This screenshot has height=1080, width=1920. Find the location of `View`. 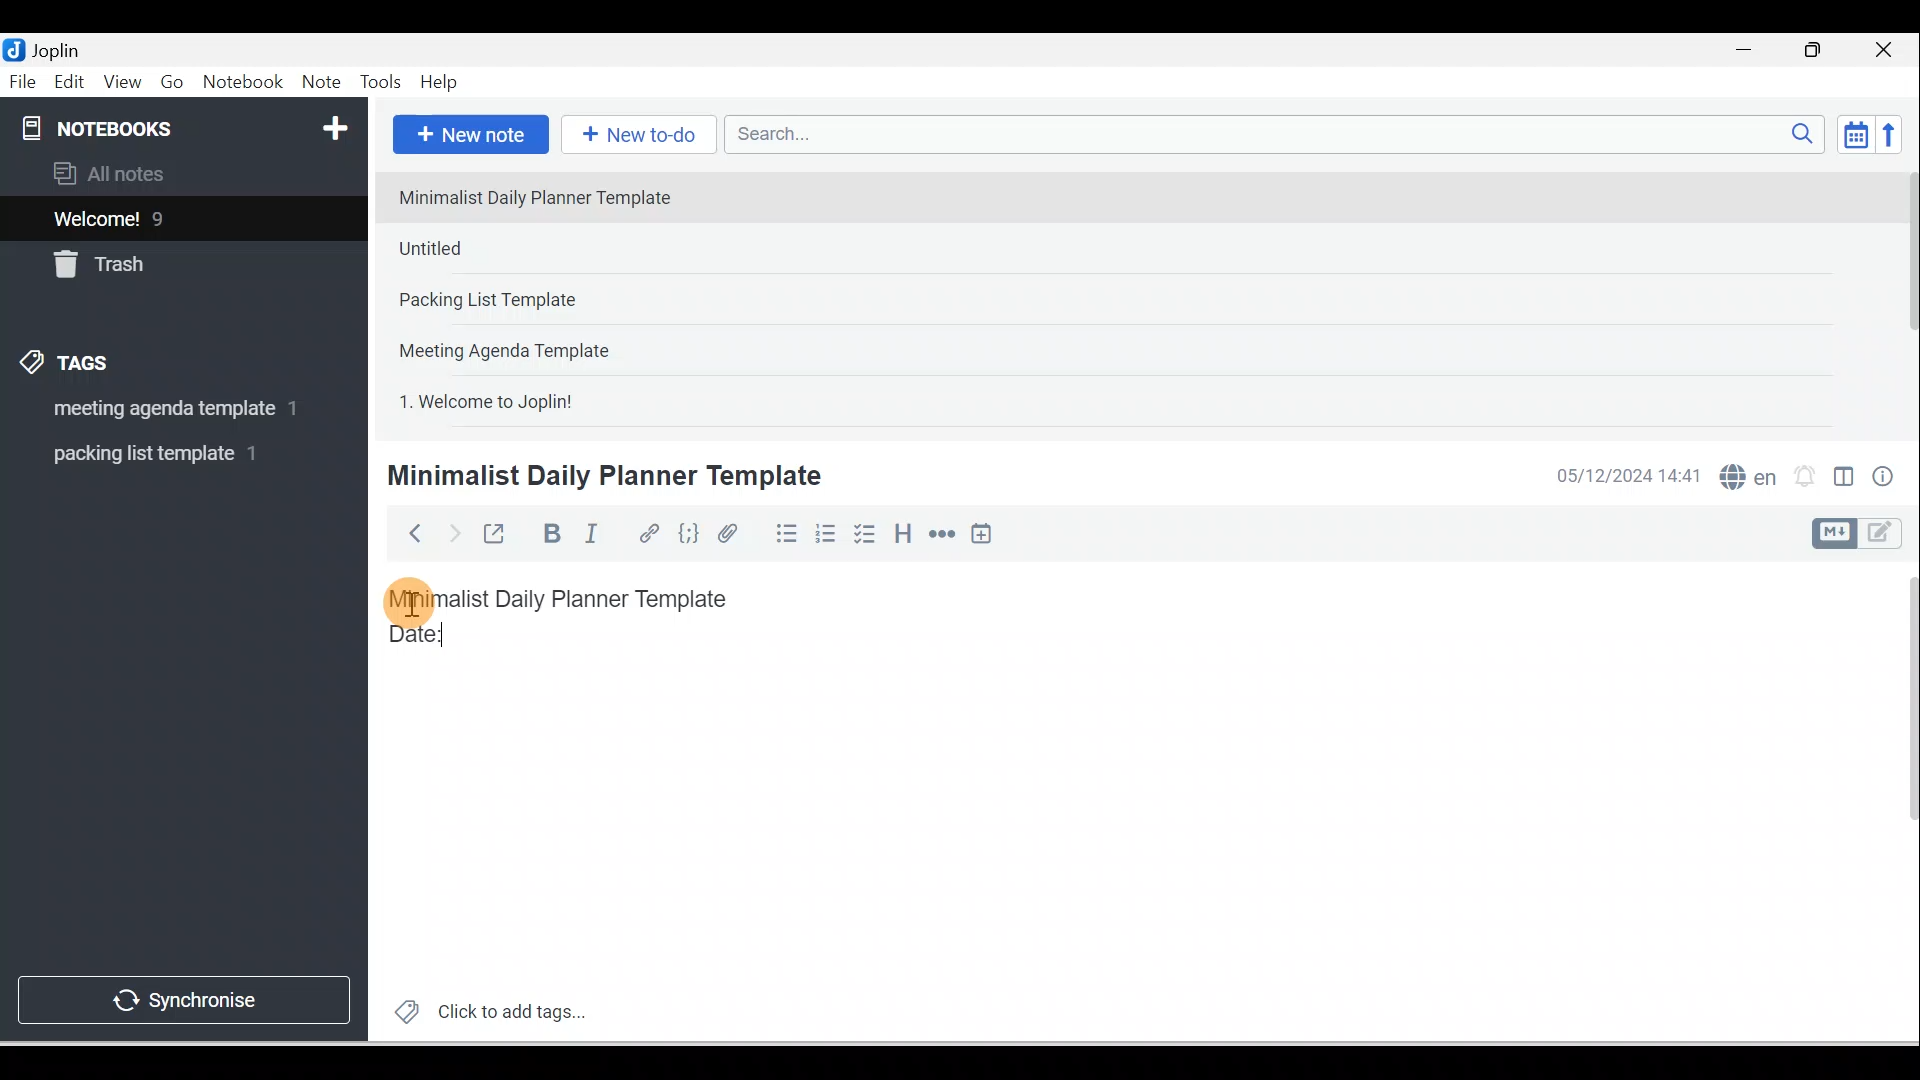

View is located at coordinates (122, 83).